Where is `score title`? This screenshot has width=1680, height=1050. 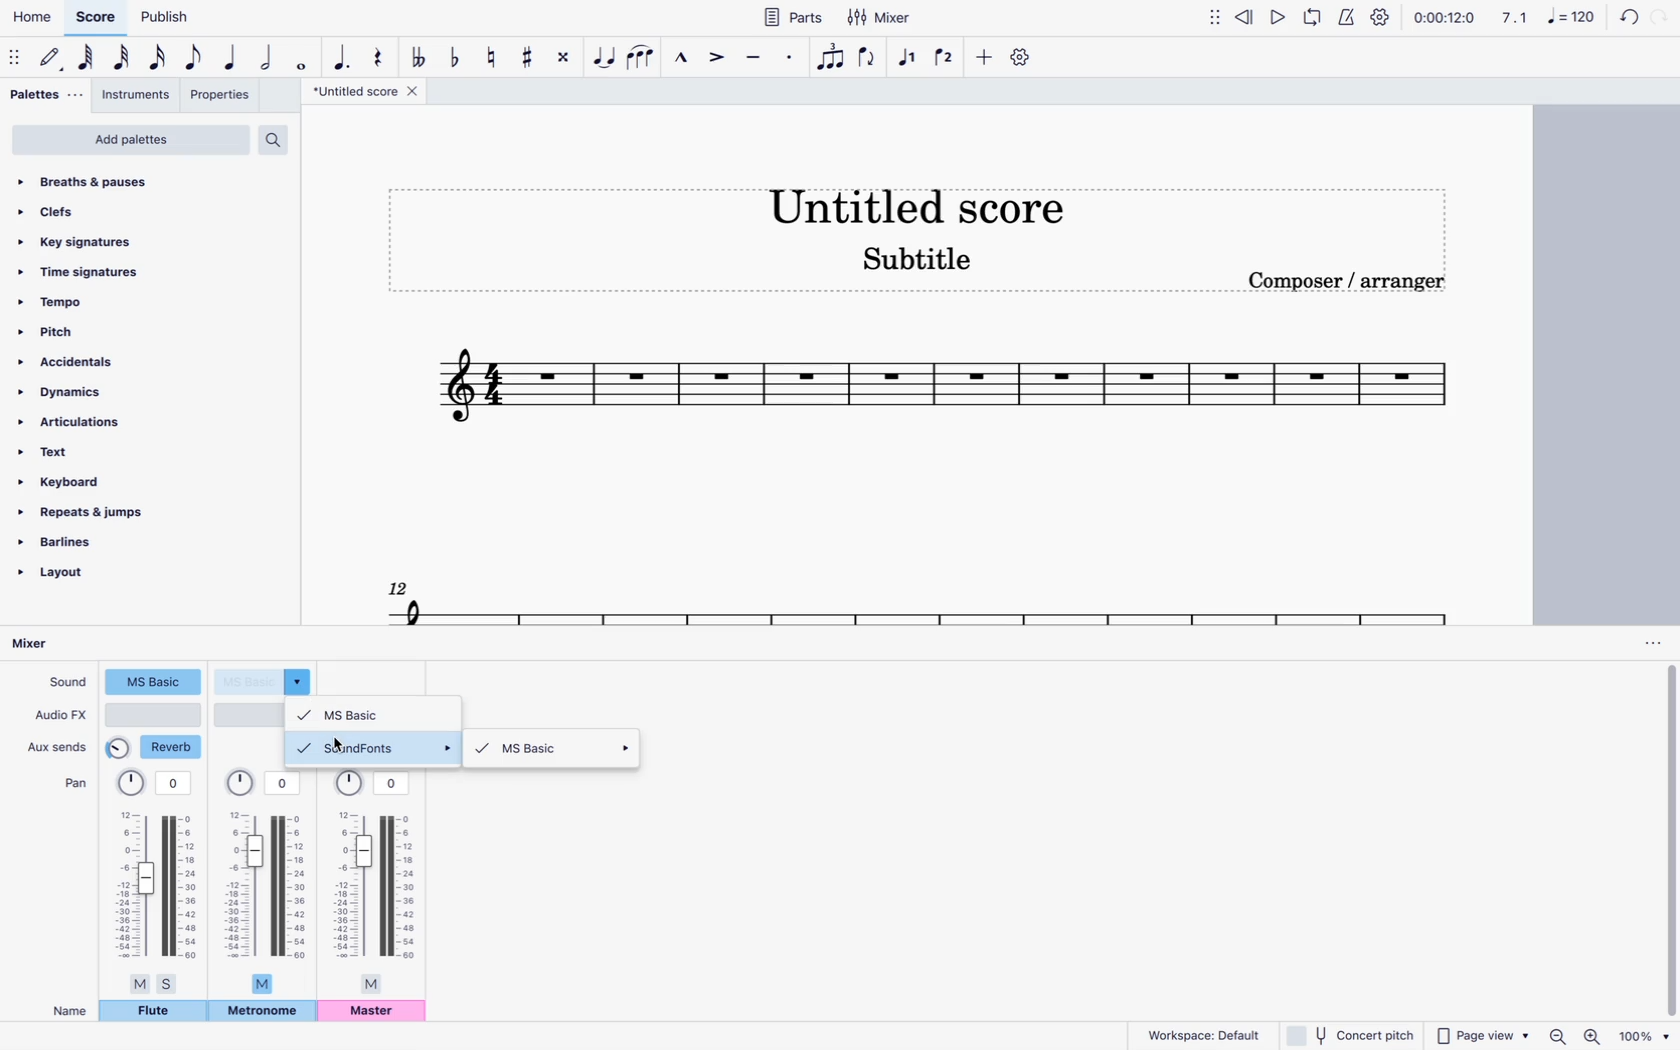
score title is located at coordinates (364, 93).